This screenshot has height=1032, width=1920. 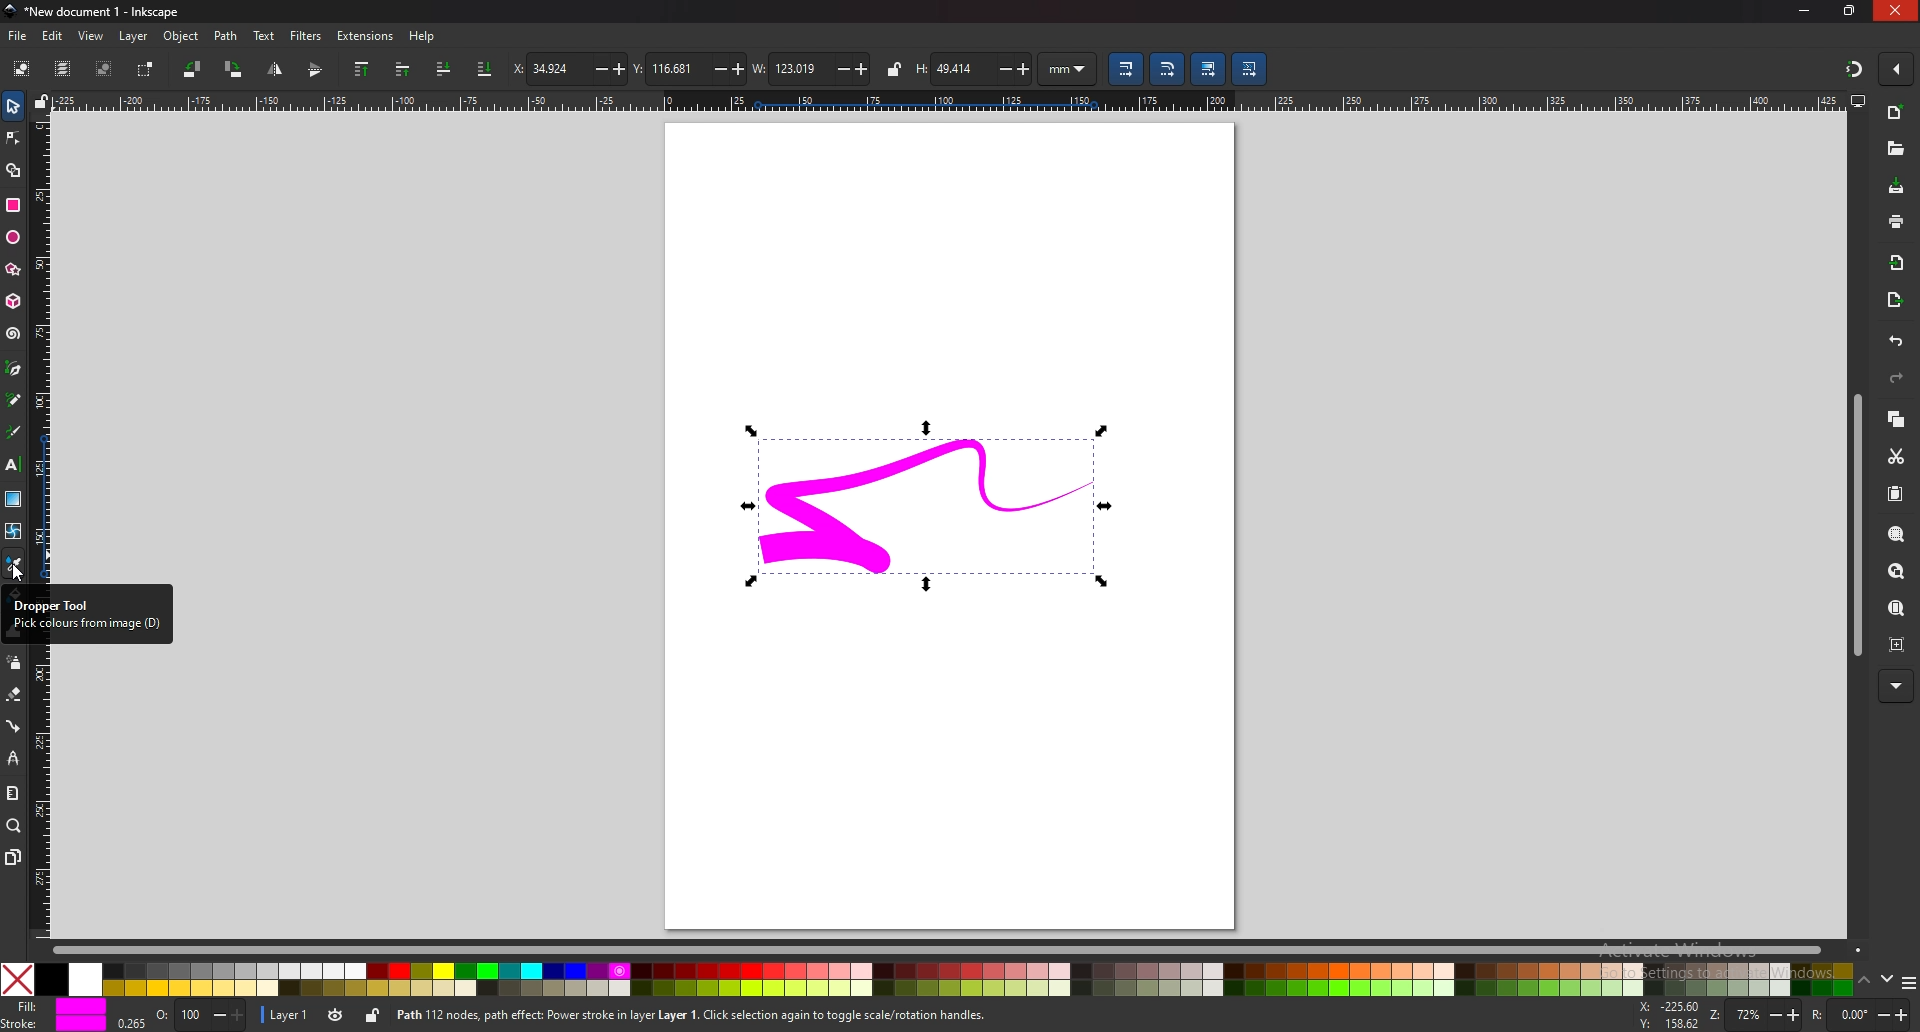 What do you see at coordinates (236, 69) in the screenshot?
I see `rotate 90 degree cw` at bounding box center [236, 69].